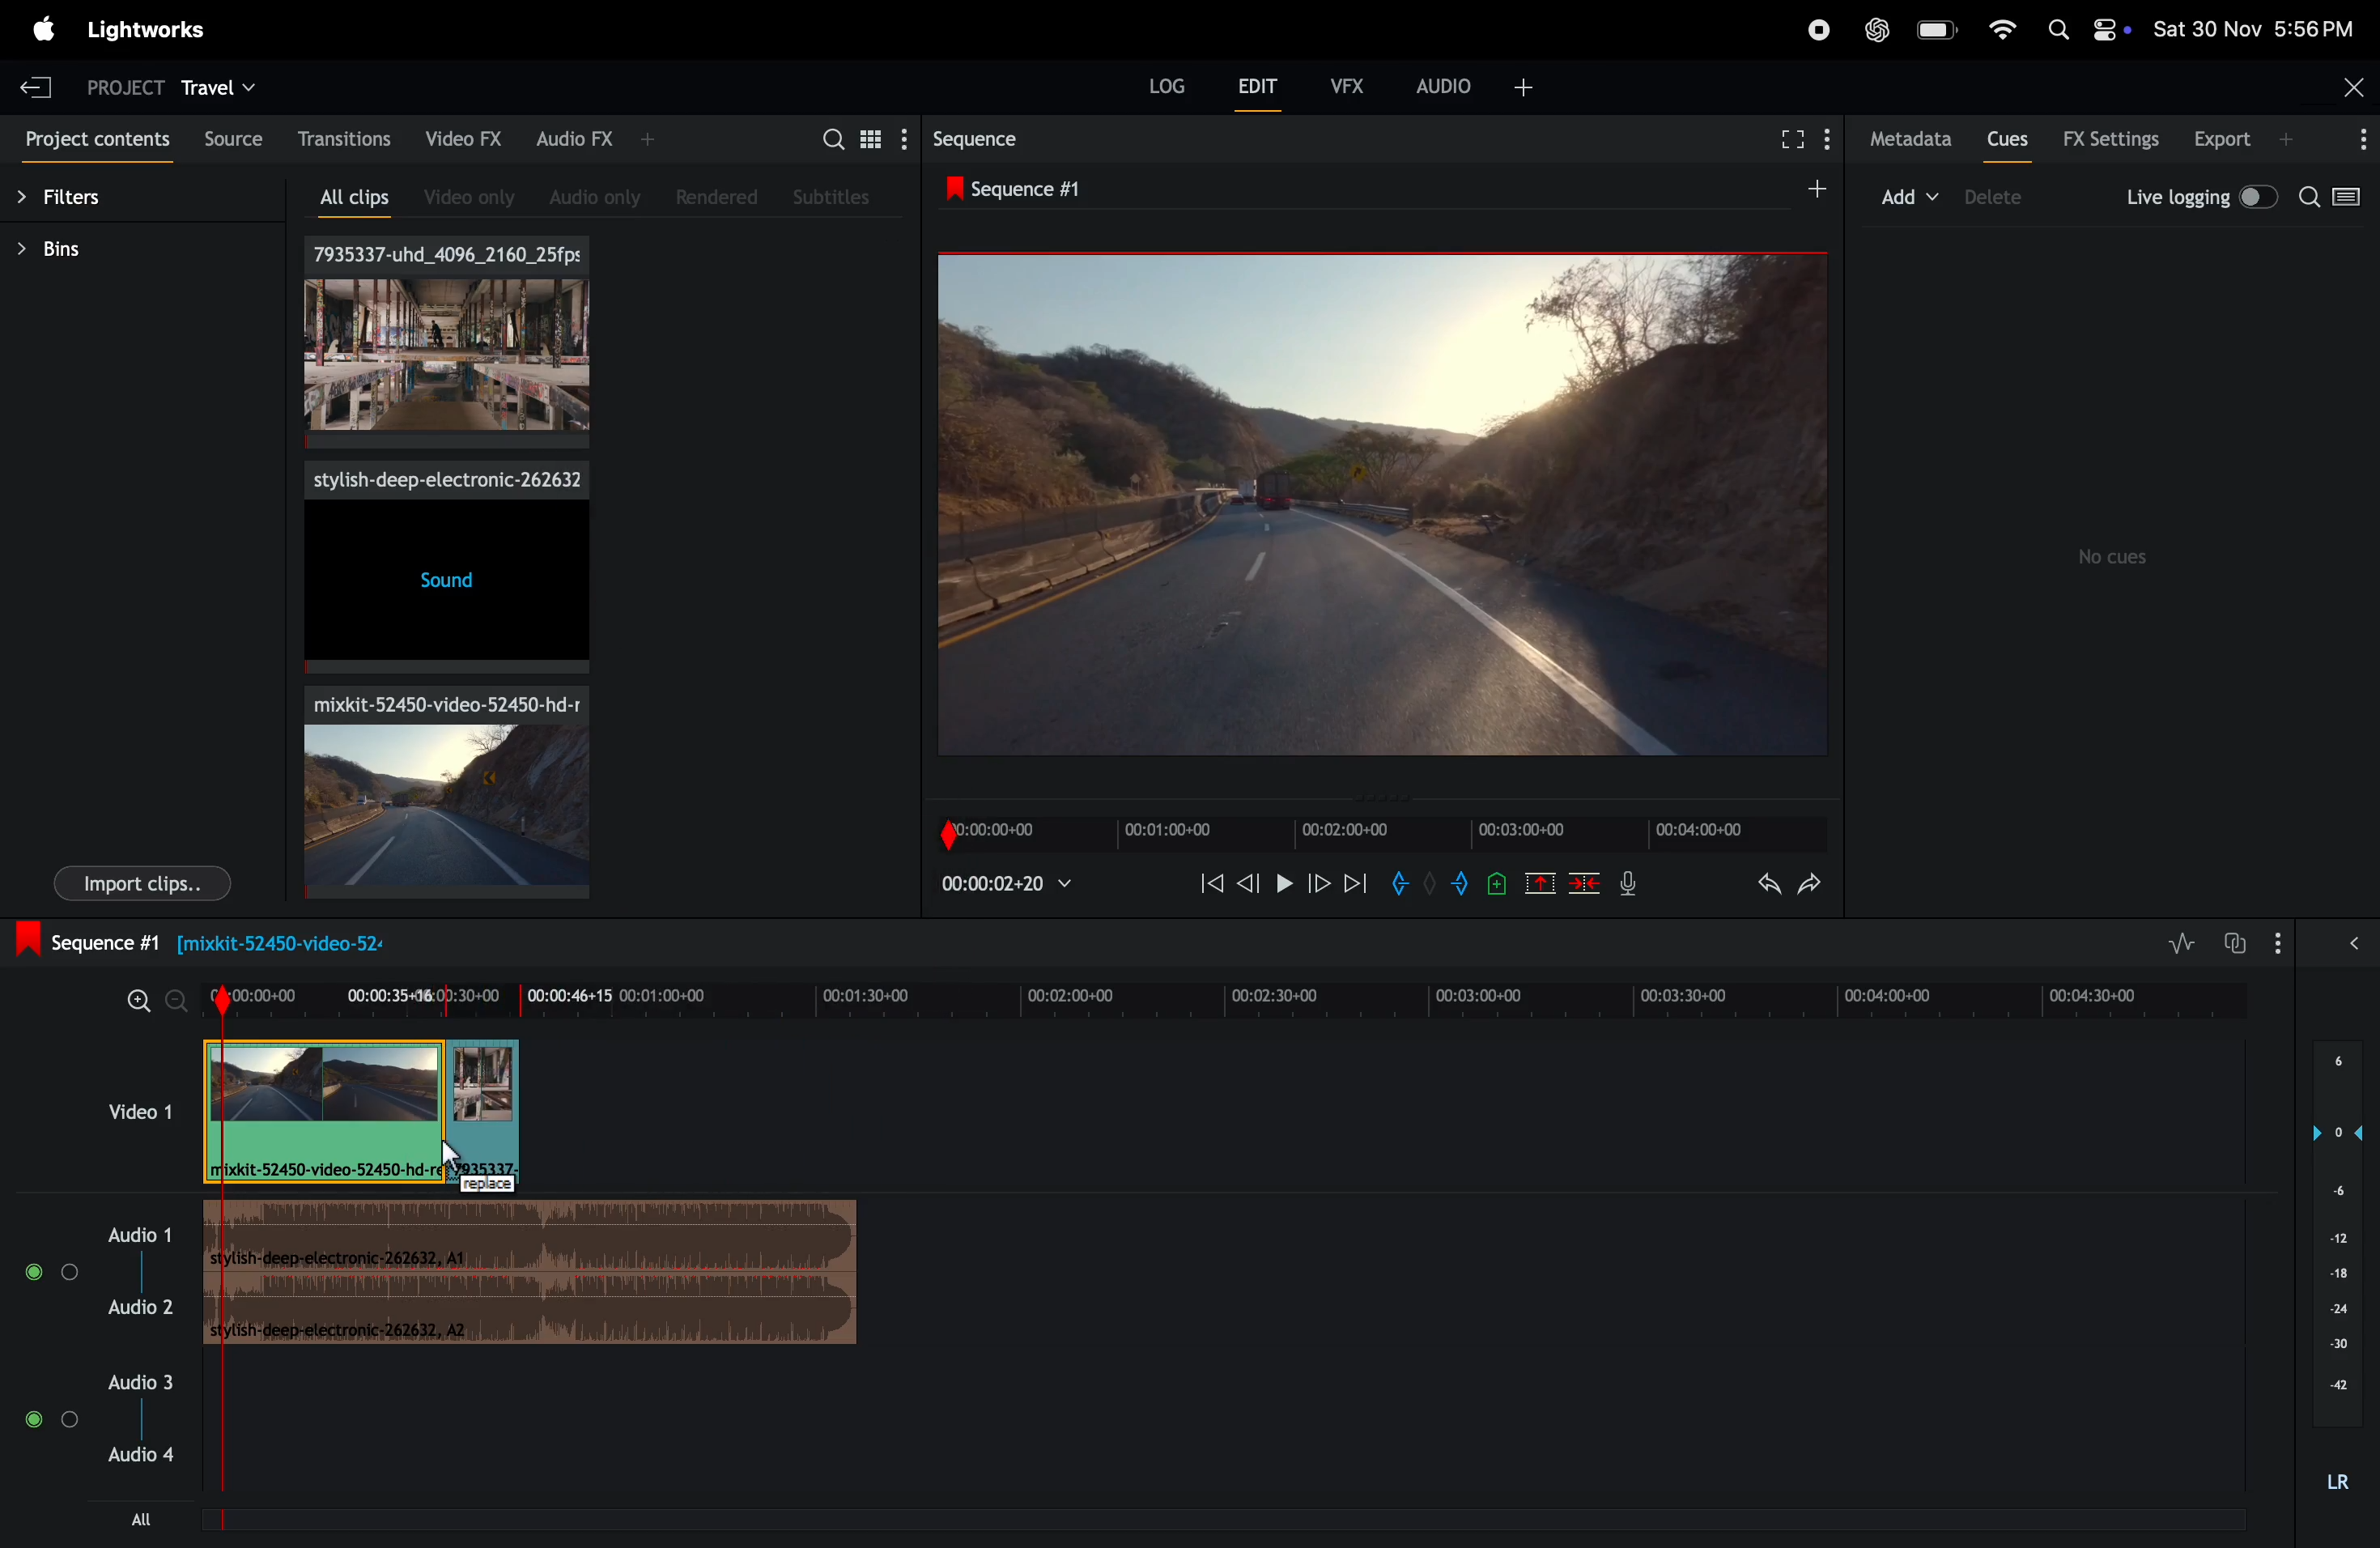  What do you see at coordinates (343, 200) in the screenshot?
I see `all clips` at bounding box center [343, 200].